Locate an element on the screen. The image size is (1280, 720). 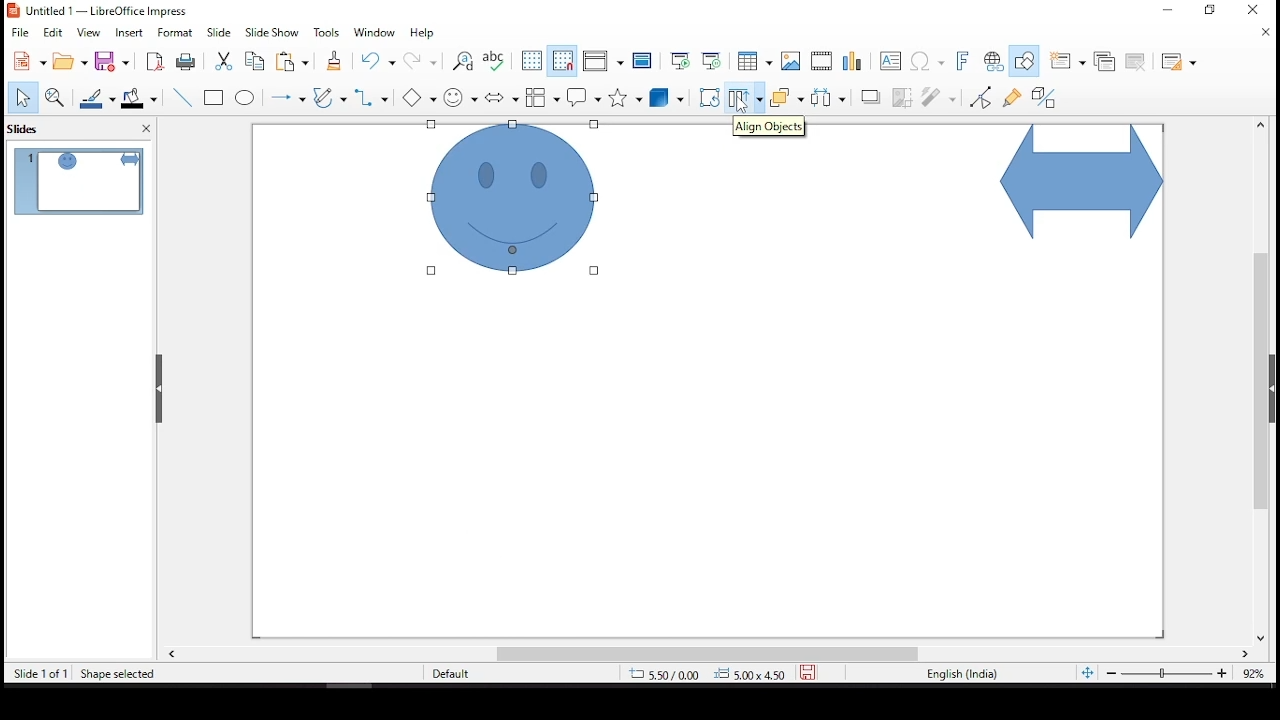
slide layout is located at coordinates (1179, 63).